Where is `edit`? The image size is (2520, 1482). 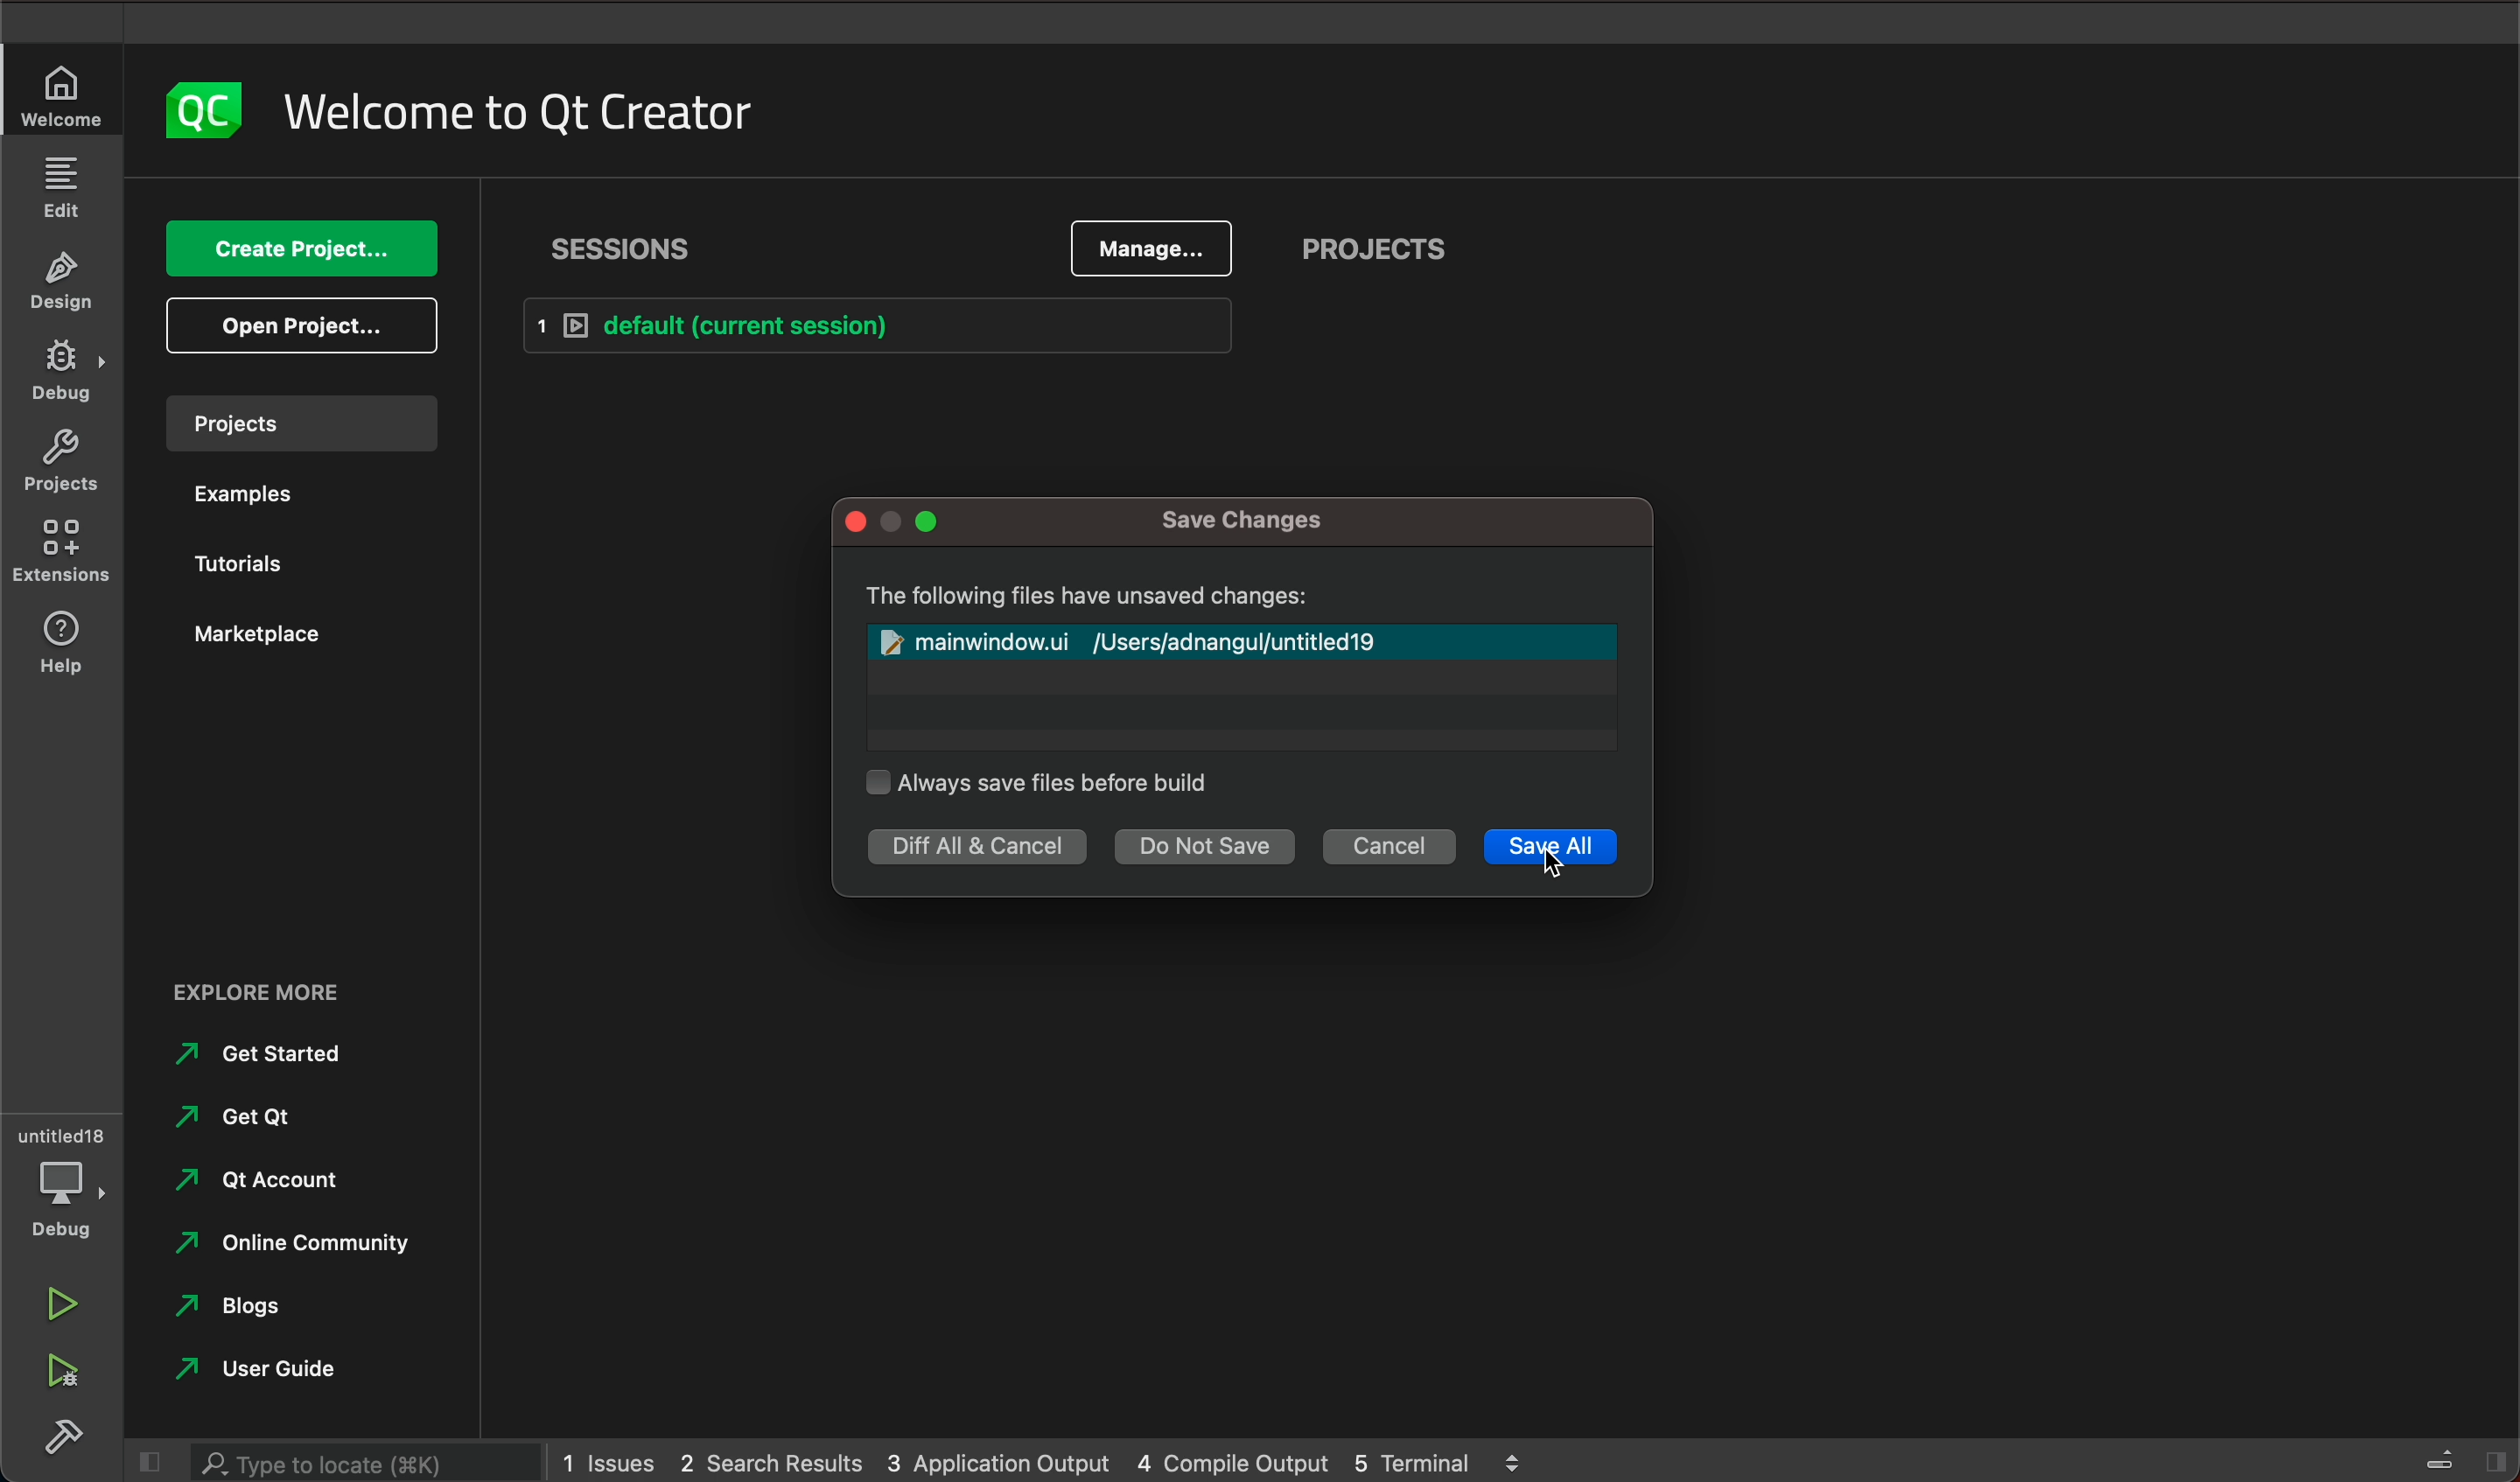
edit is located at coordinates (60, 187).